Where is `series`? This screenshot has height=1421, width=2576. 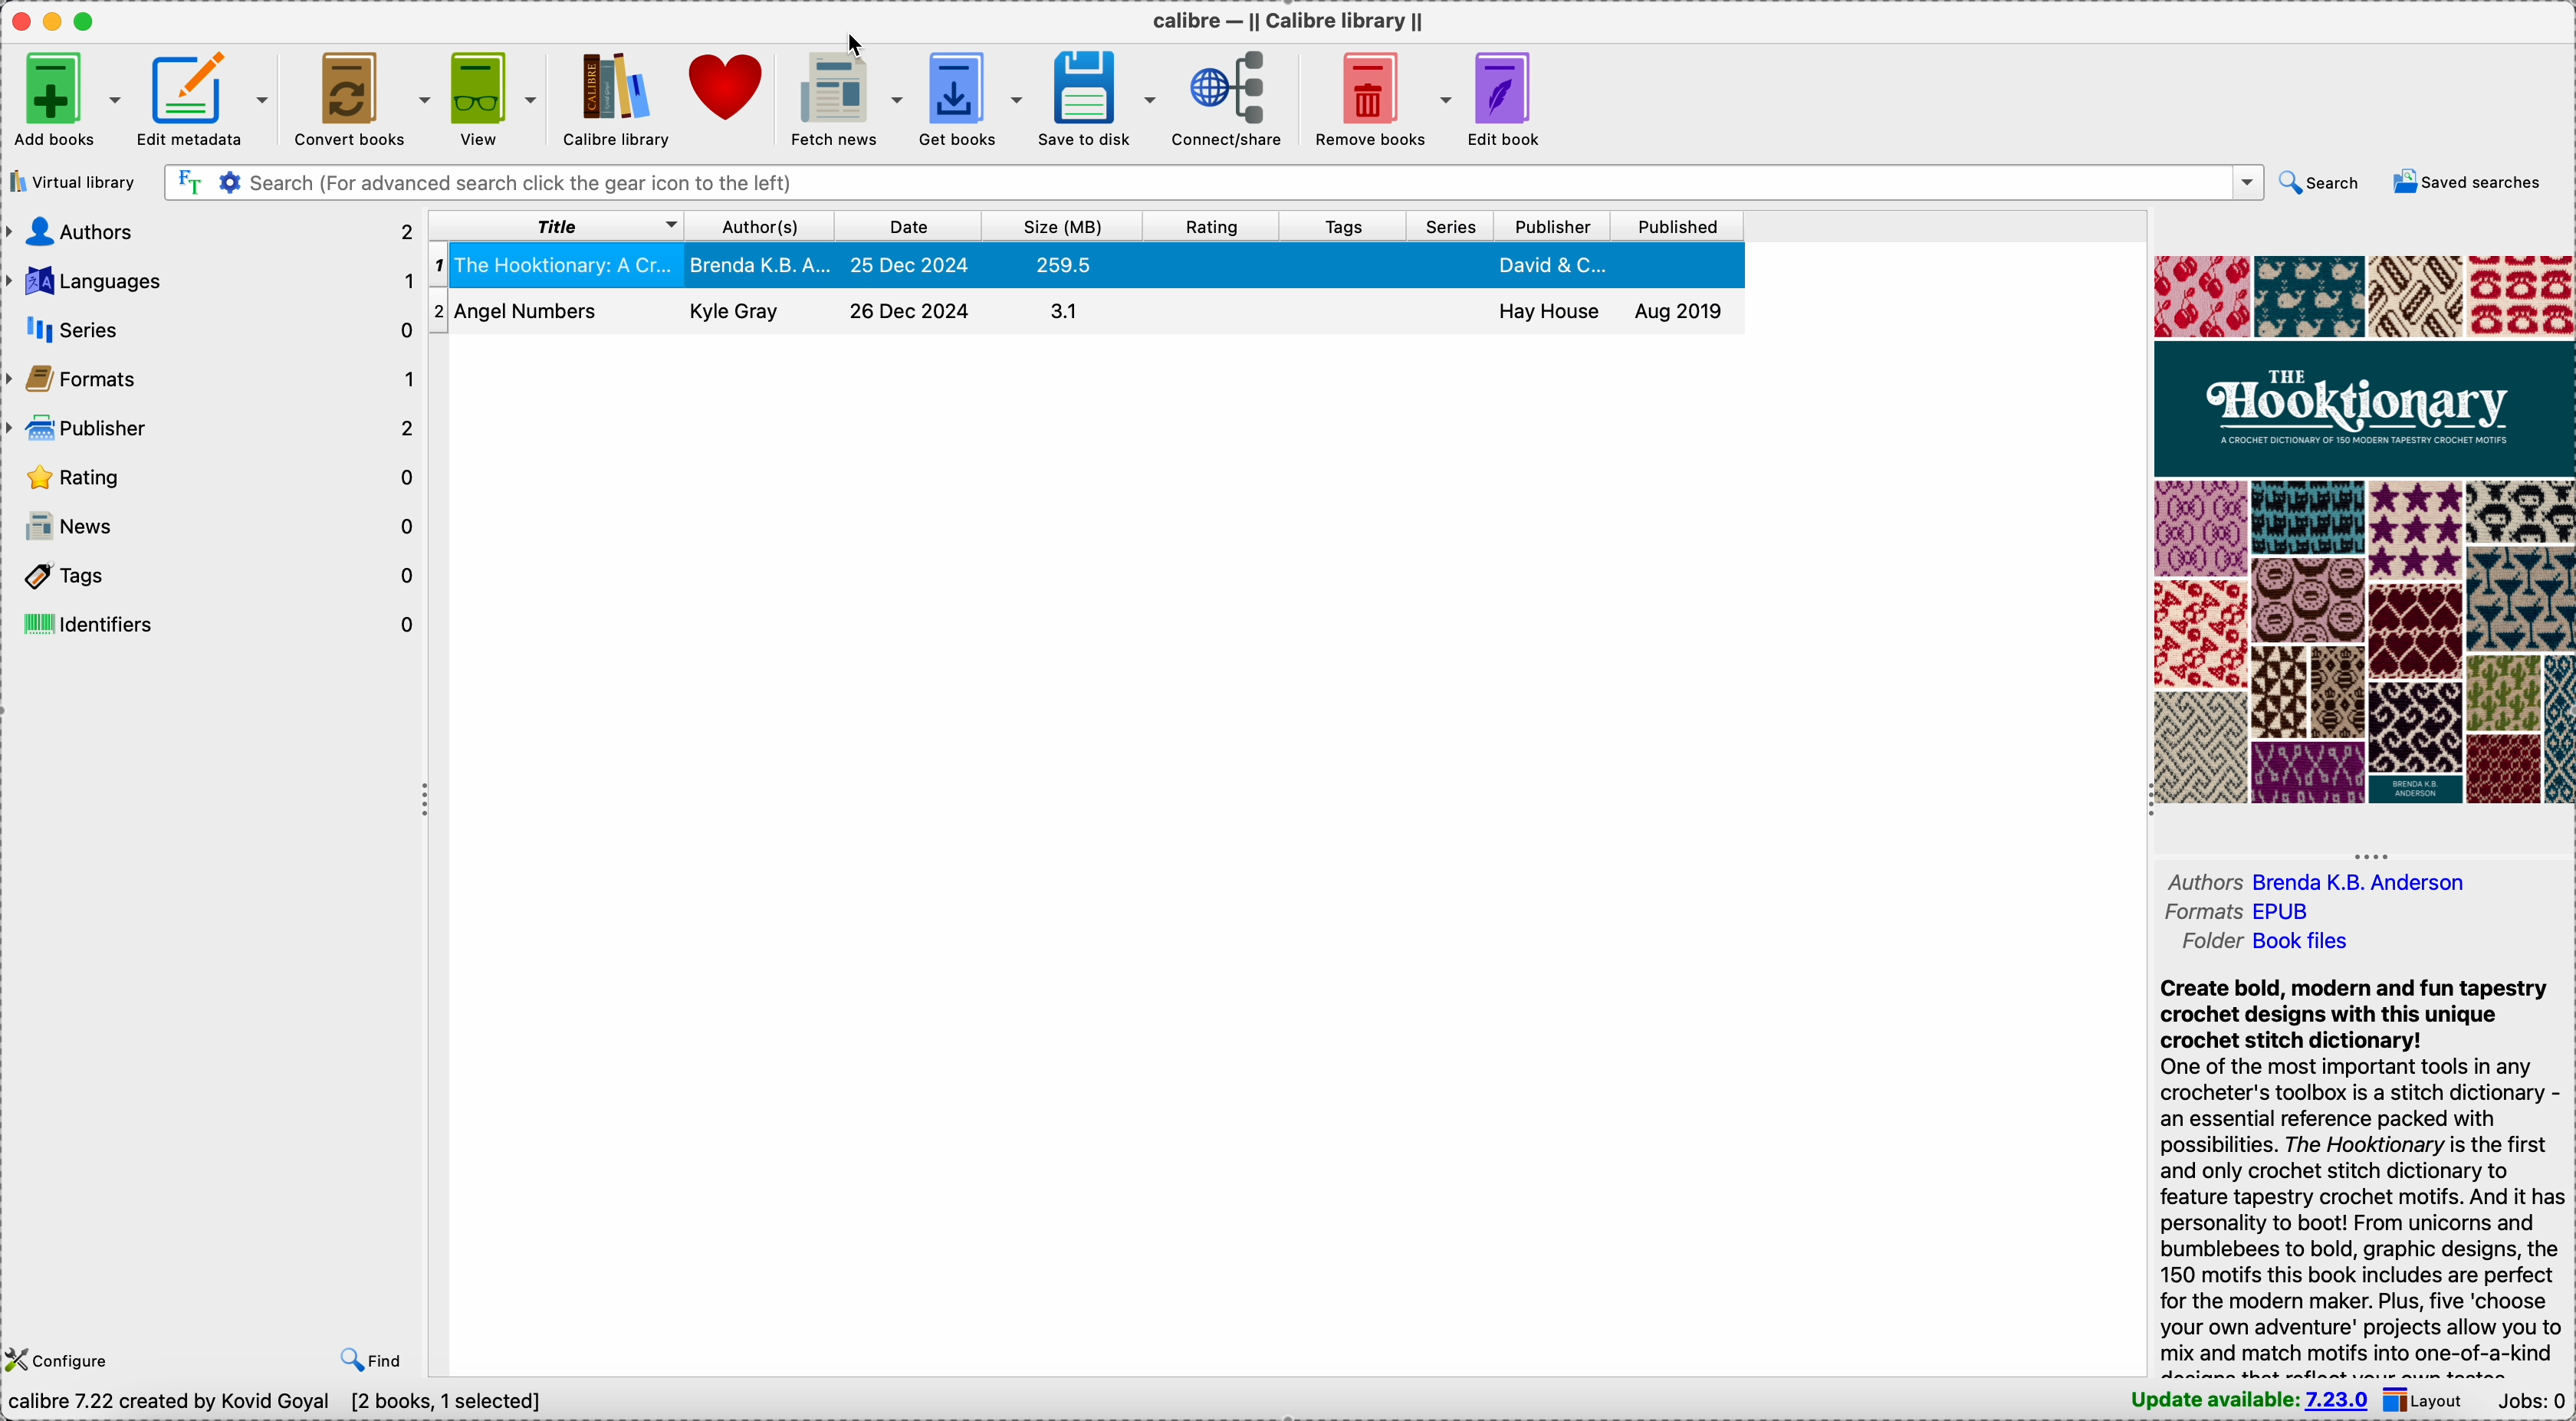
series is located at coordinates (1446, 226).